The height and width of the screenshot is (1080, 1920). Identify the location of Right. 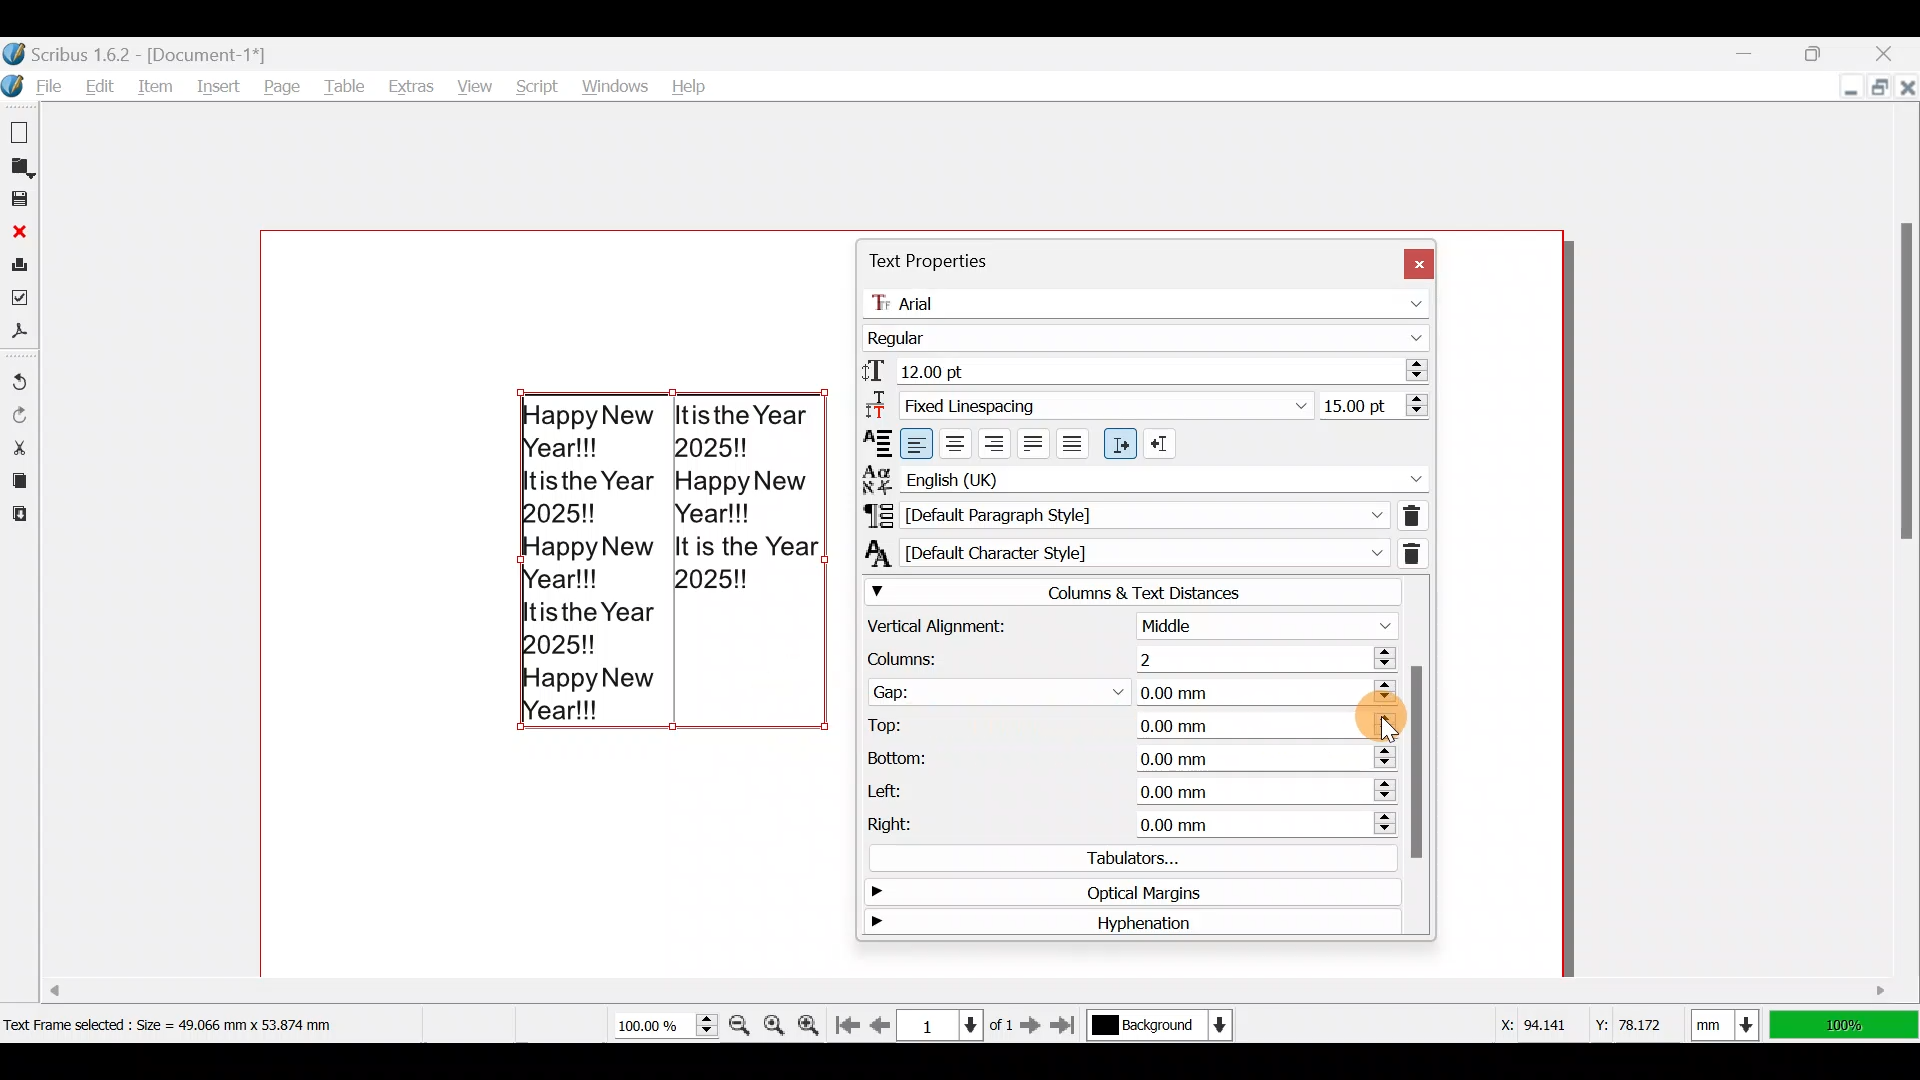
(1124, 827).